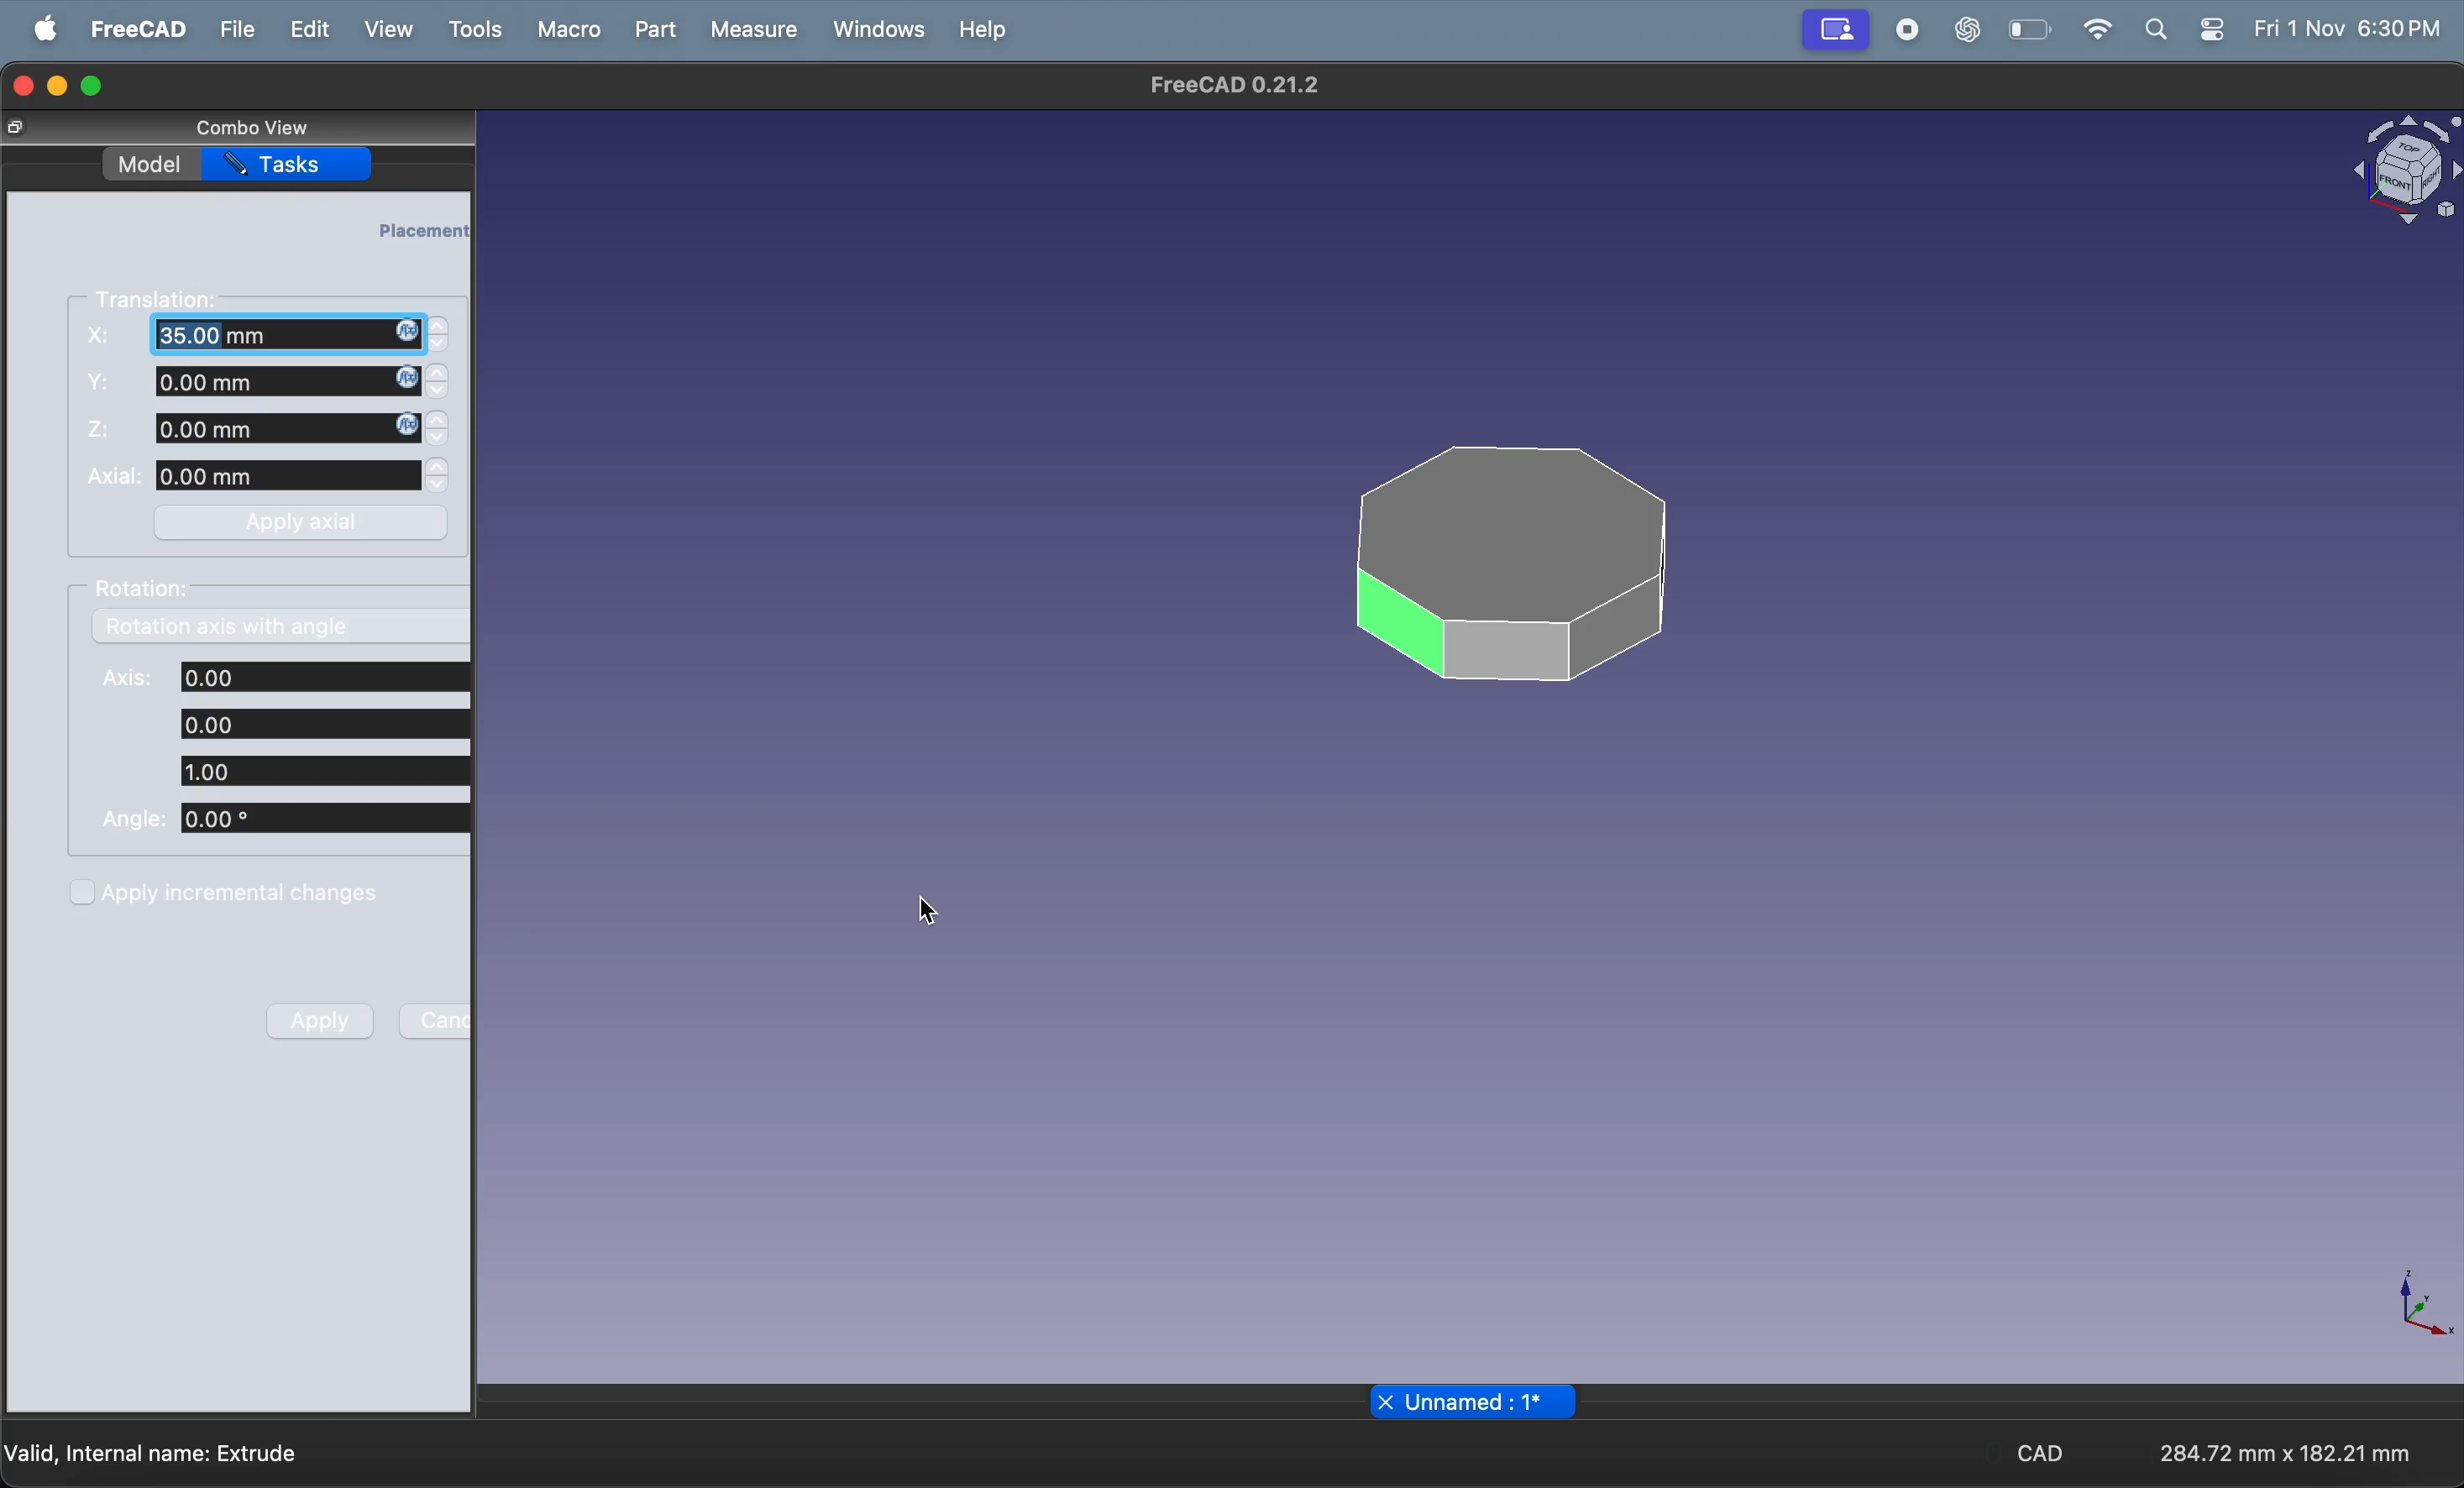  I want to click on Axis: 0.00, so click(285, 676).